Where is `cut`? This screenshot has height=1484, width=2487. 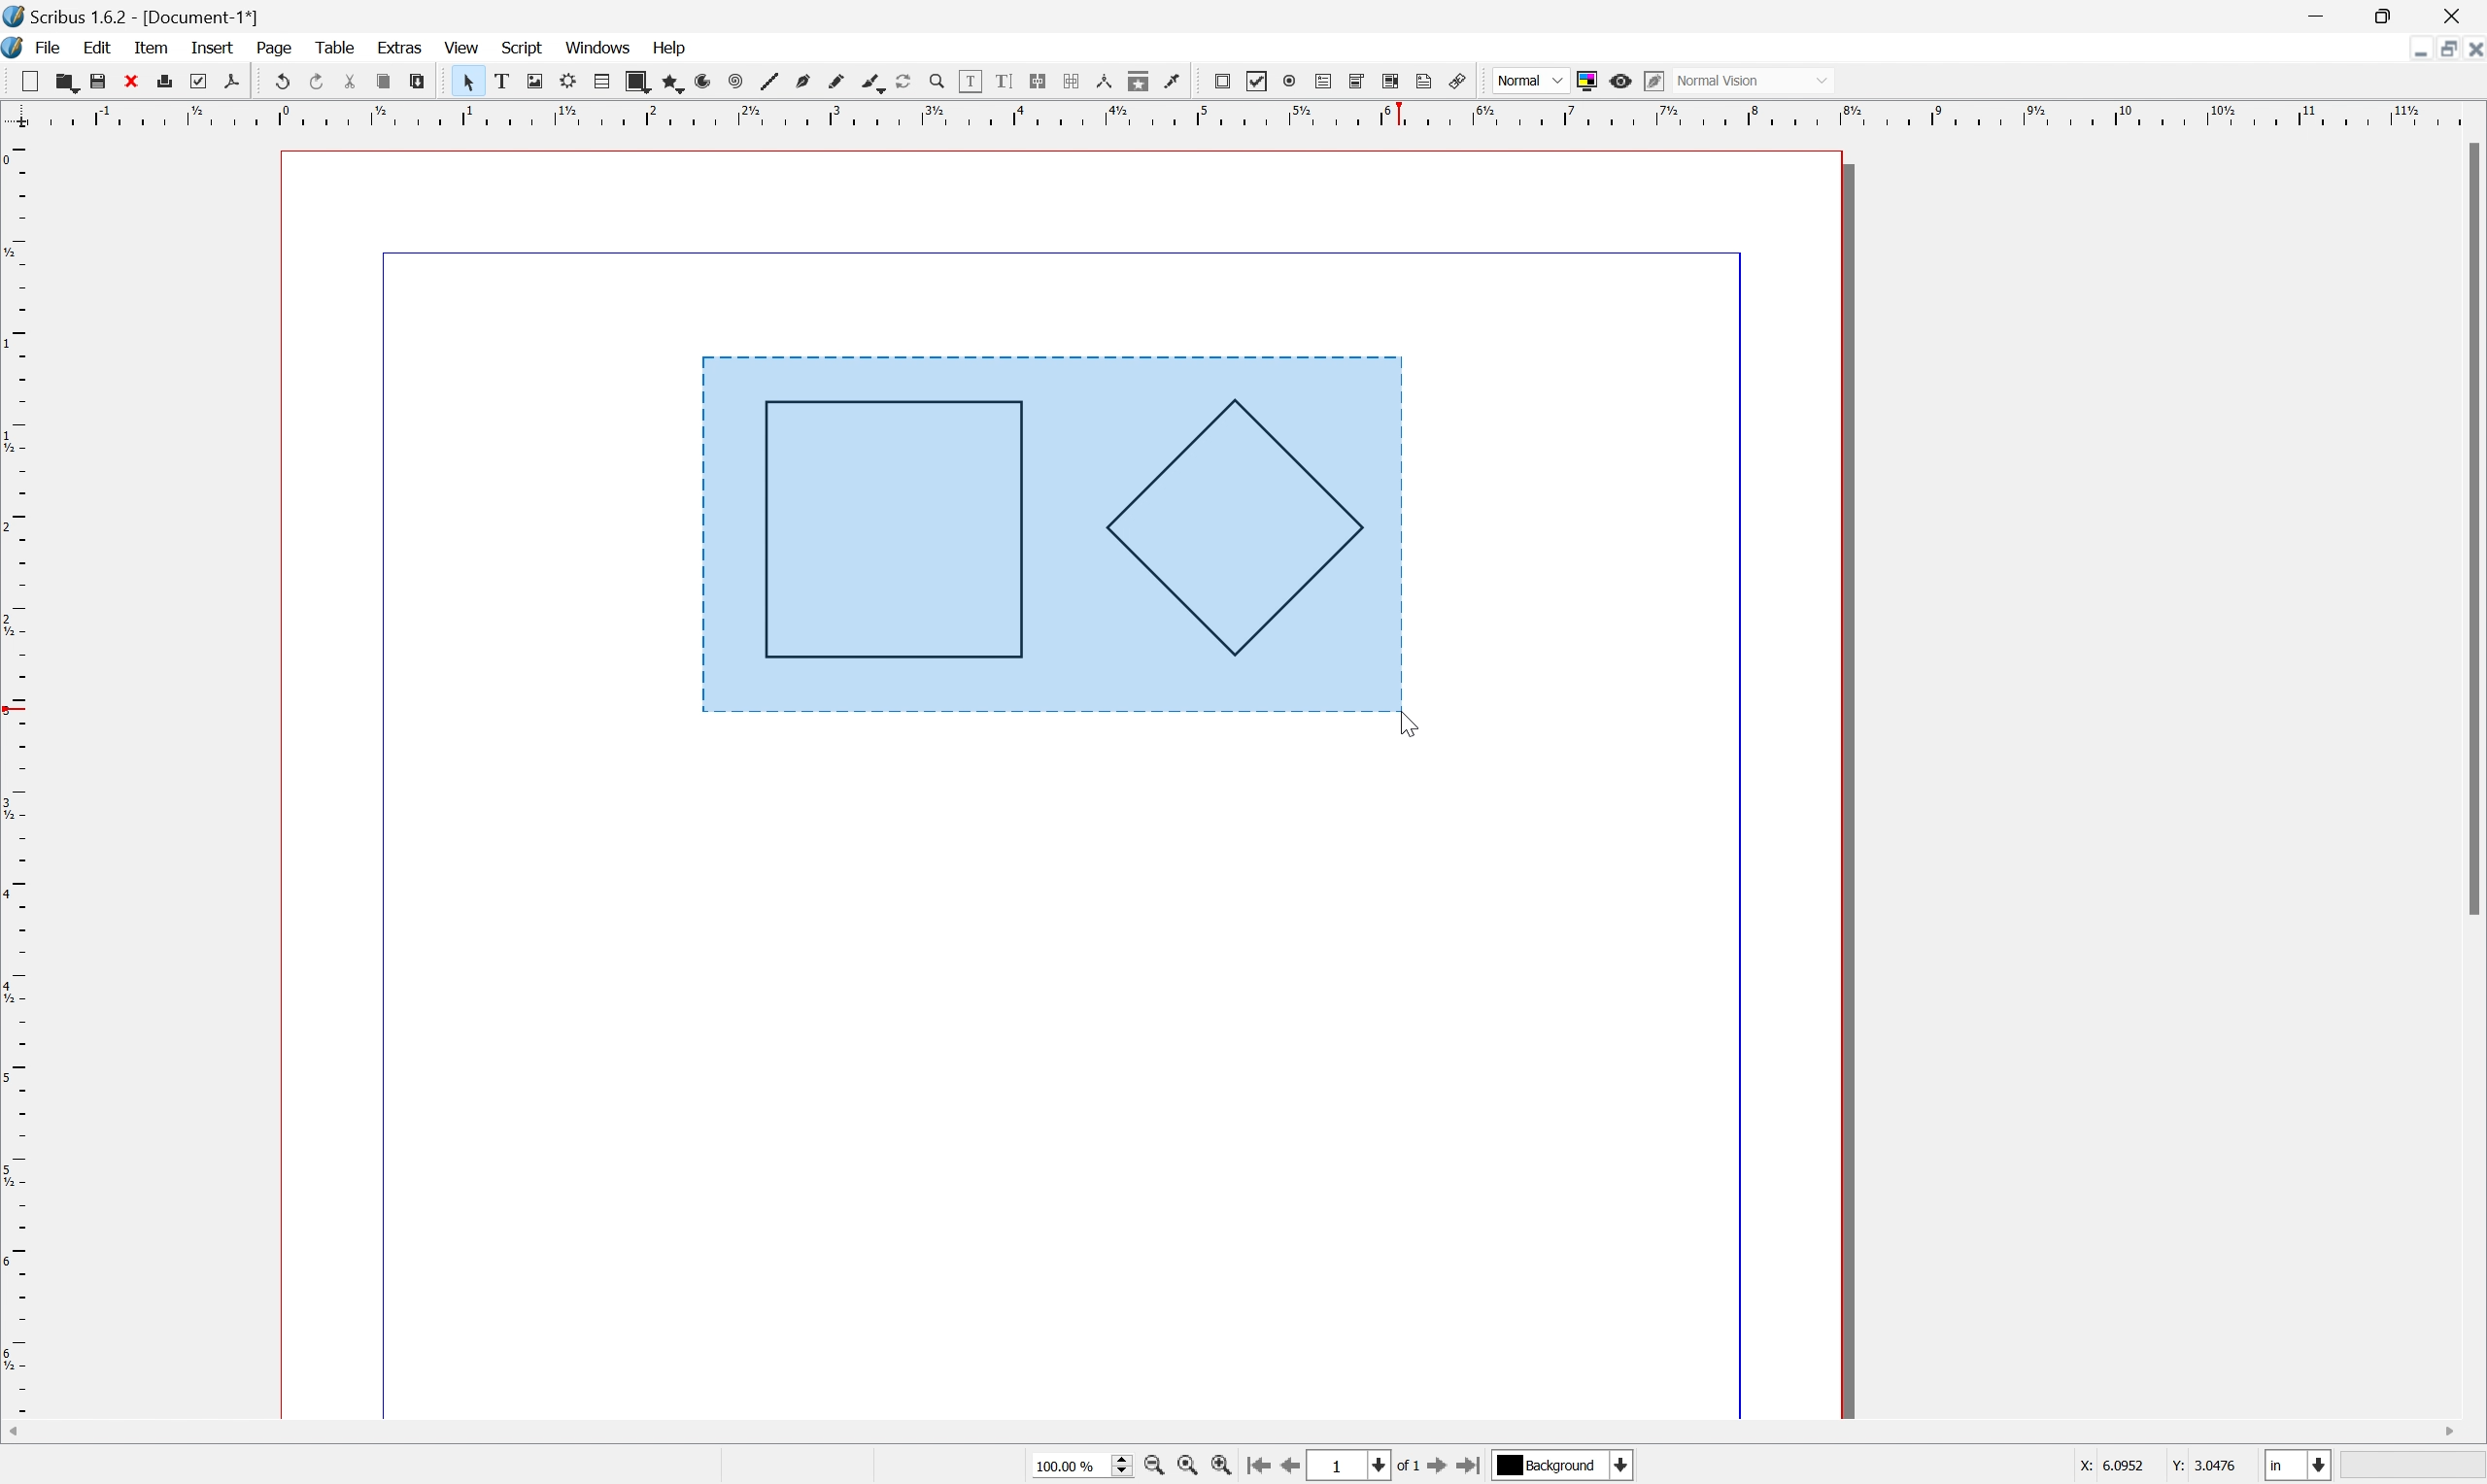 cut is located at coordinates (347, 82).